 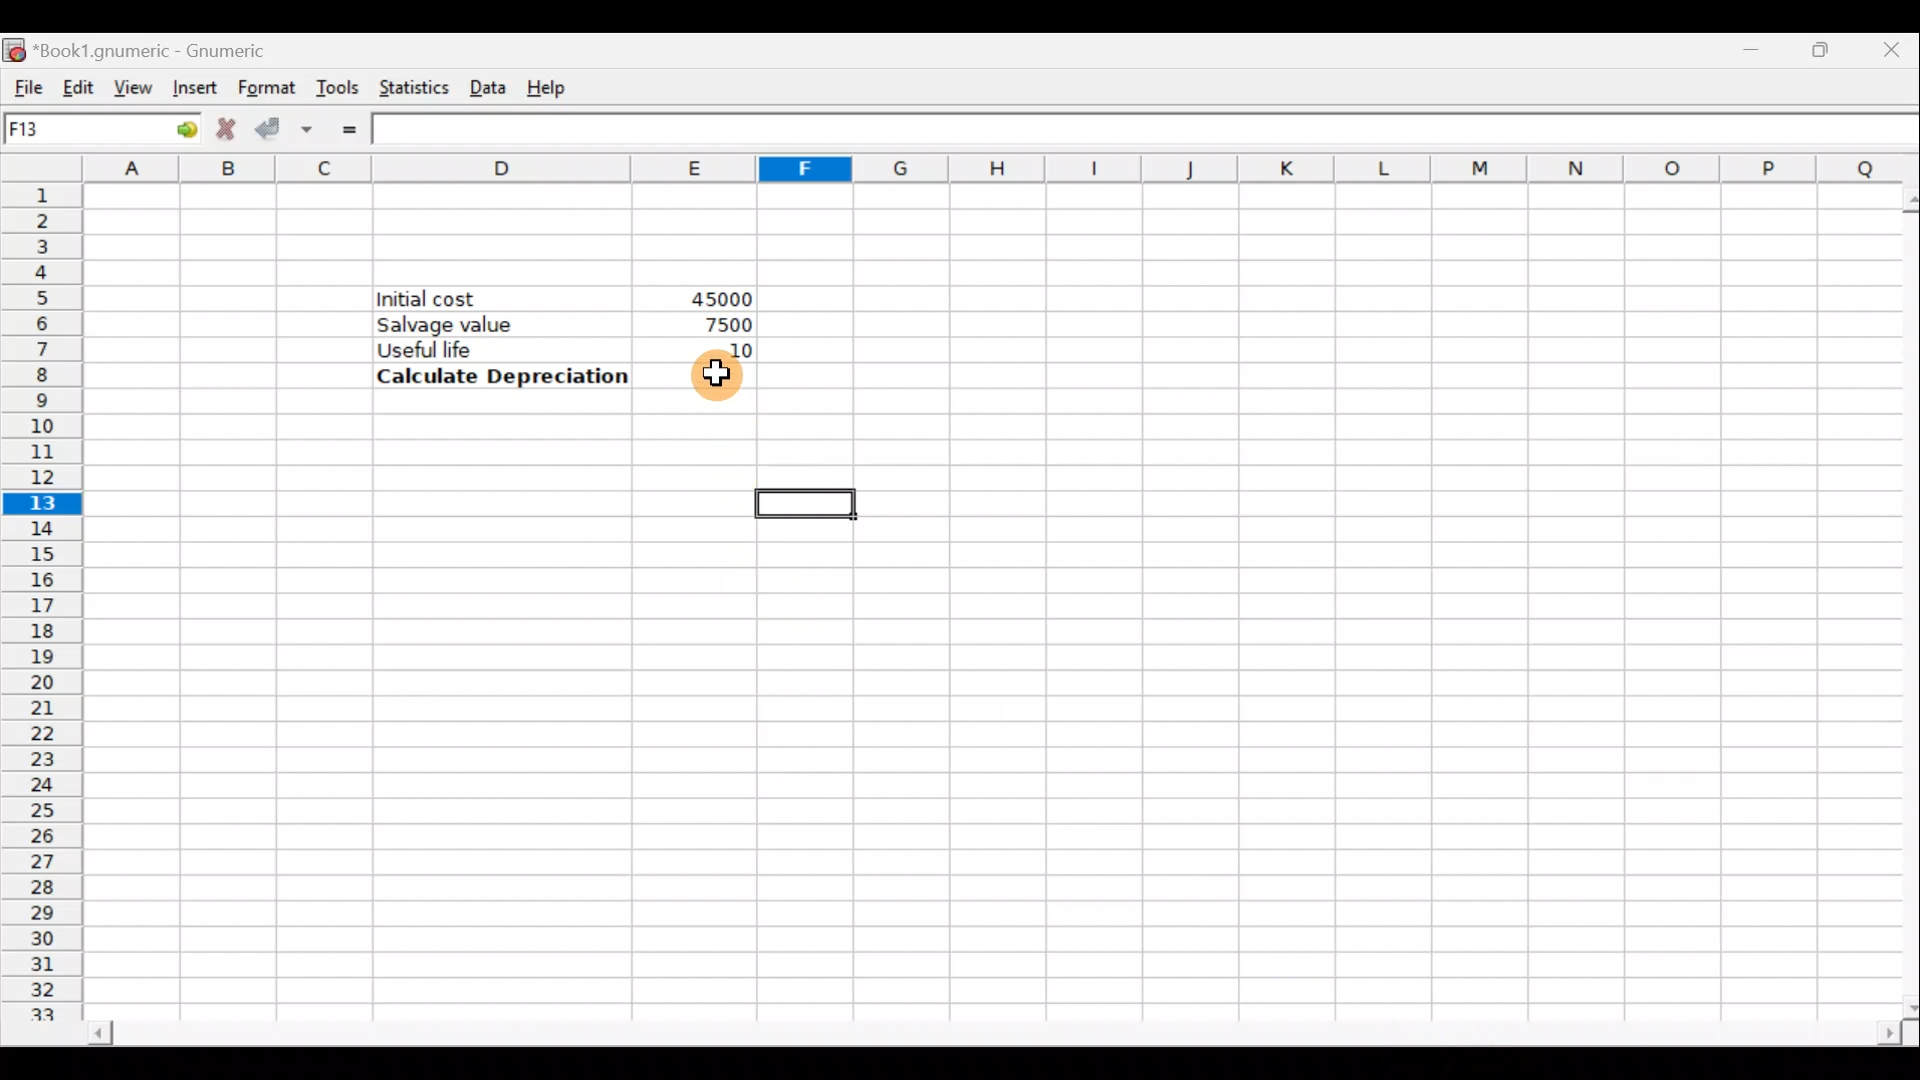 I want to click on Rows, so click(x=47, y=604).